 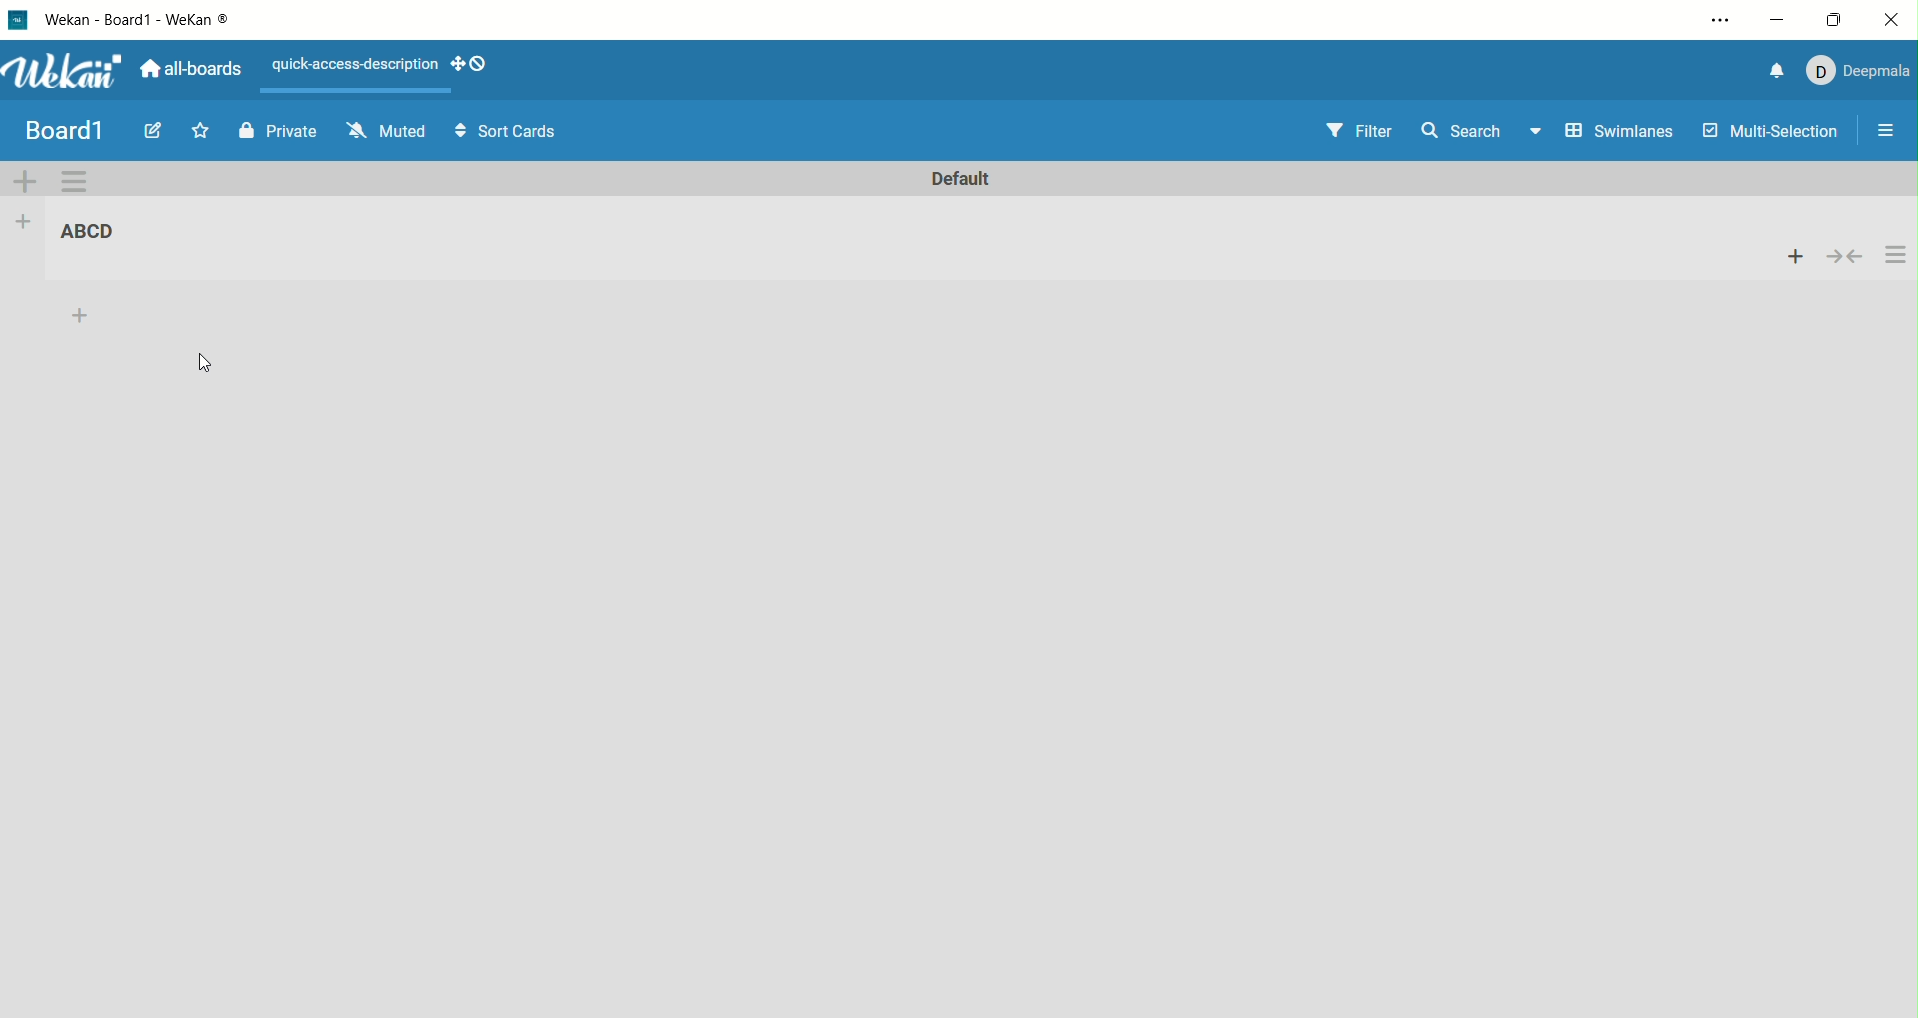 What do you see at coordinates (479, 63) in the screenshot?
I see `show-desktop-drag- handles` at bounding box center [479, 63].